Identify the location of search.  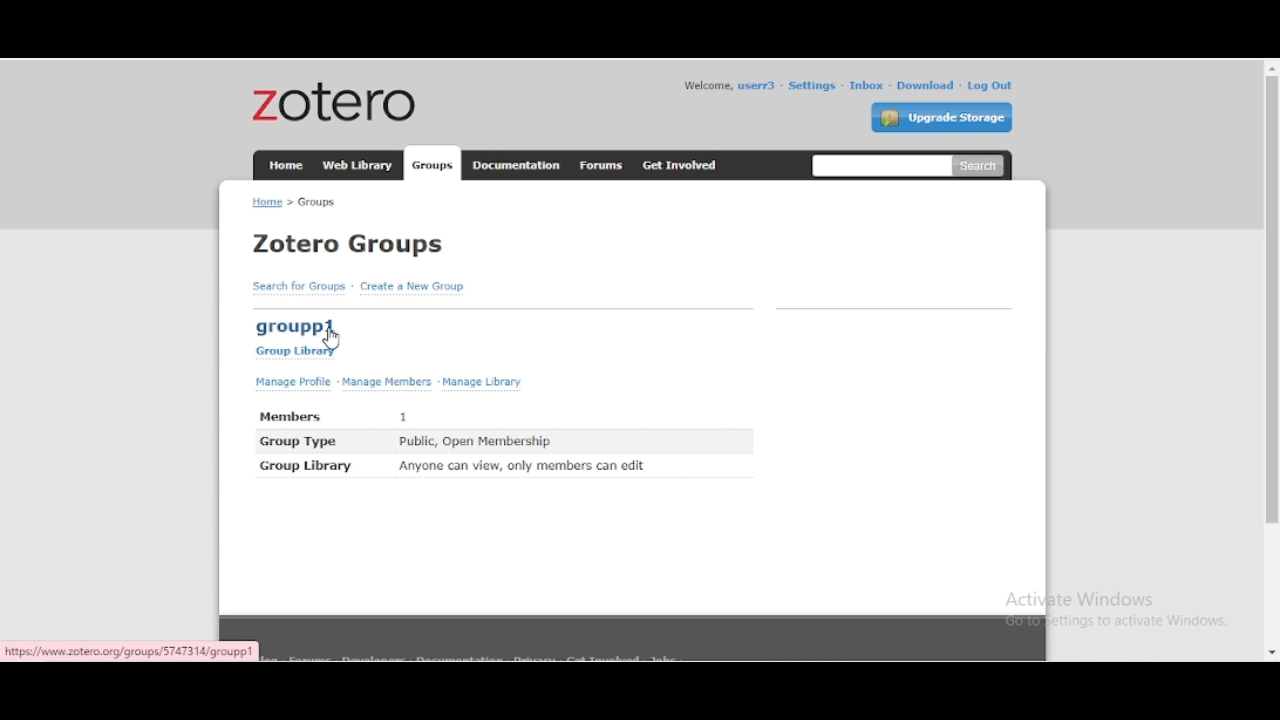
(910, 165).